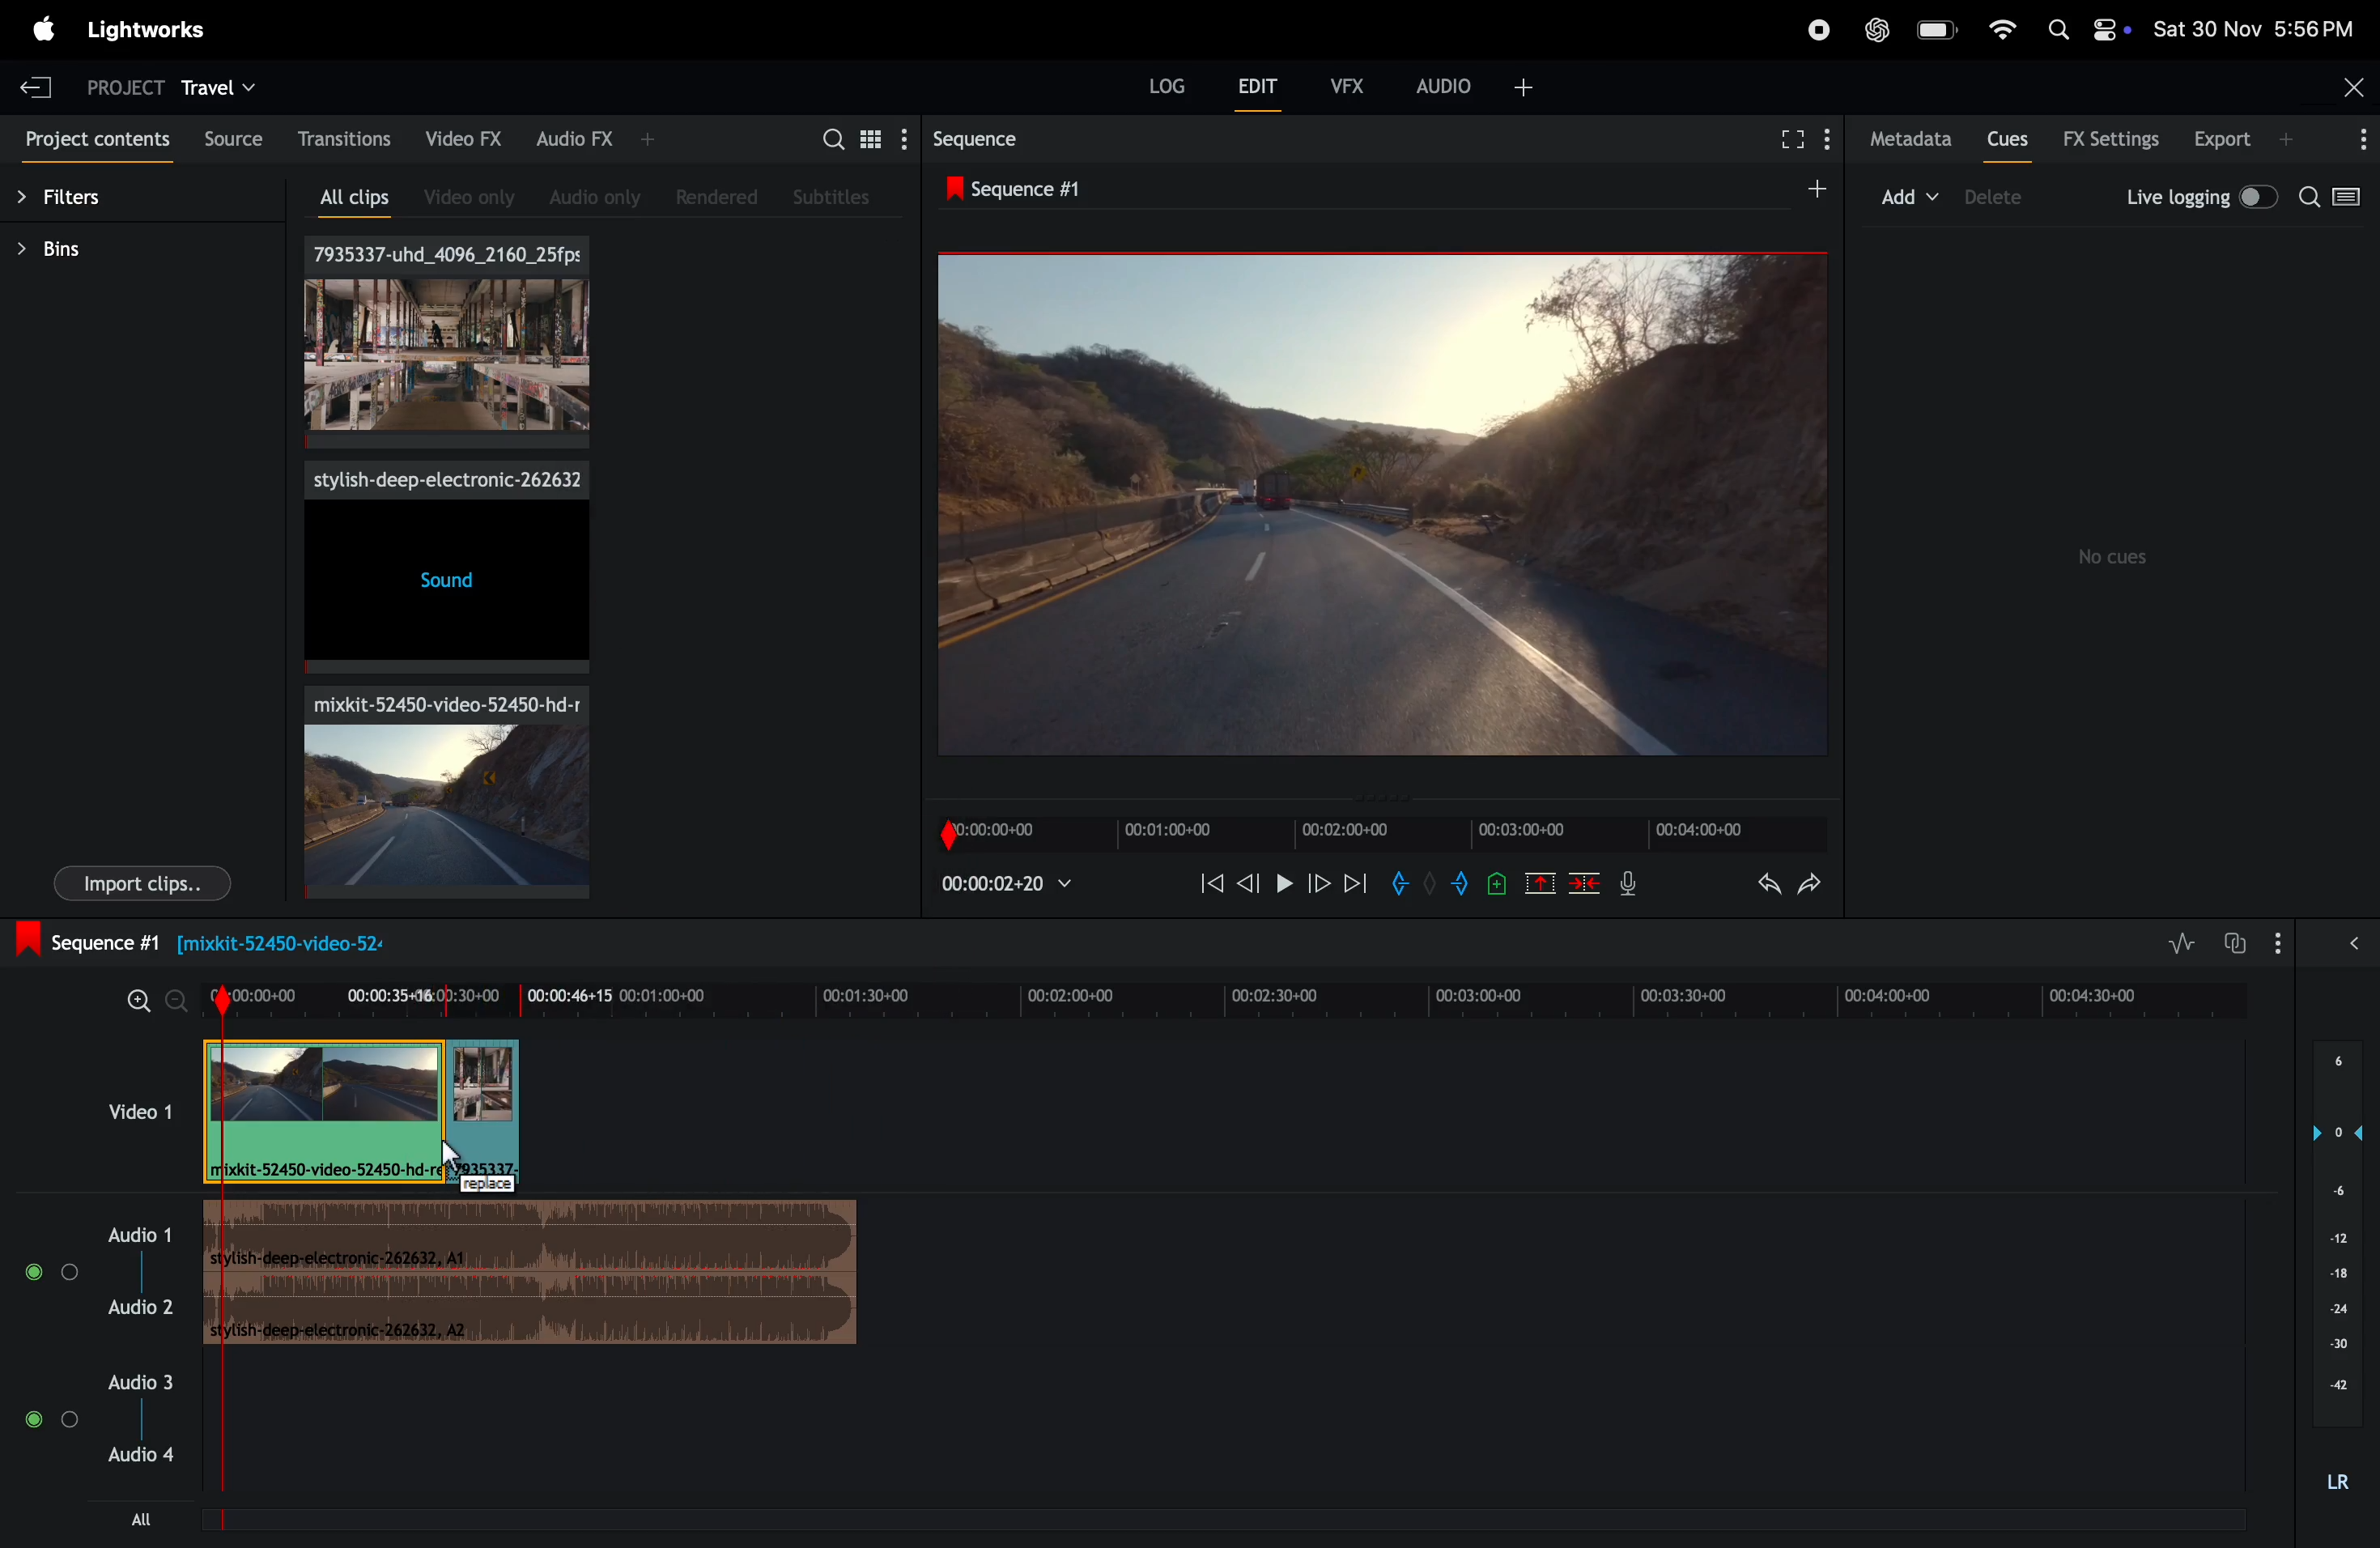  What do you see at coordinates (2357, 138) in the screenshot?
I see `options` at bounding box center [2357, 138].